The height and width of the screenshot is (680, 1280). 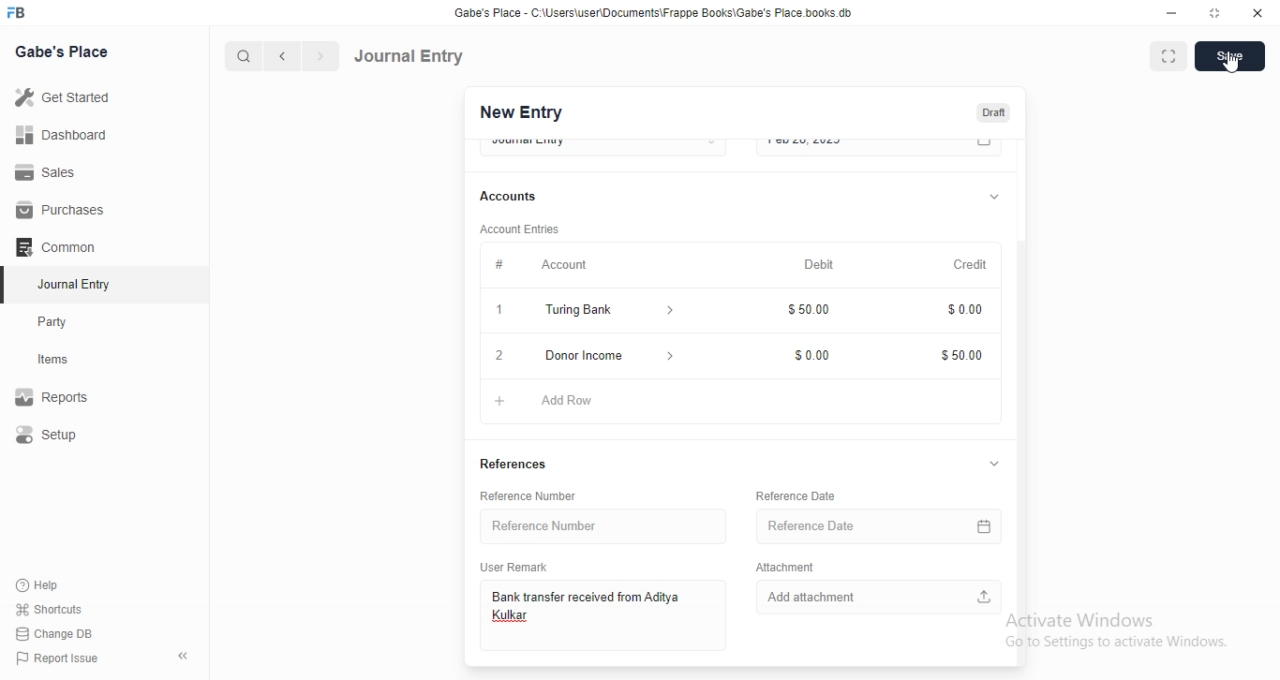 I want to click on calender, so click(x=988, y=523).